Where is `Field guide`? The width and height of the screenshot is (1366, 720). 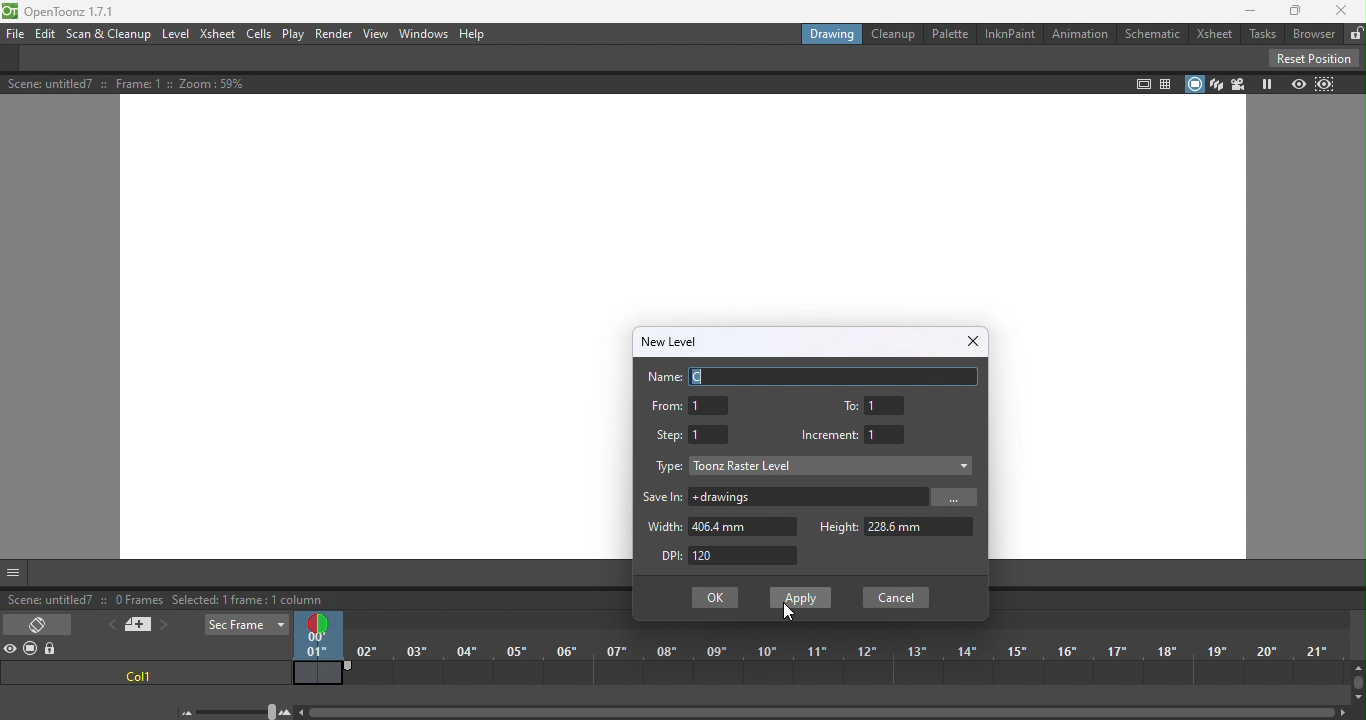
Field guide is located at coordinates (1168, 82).